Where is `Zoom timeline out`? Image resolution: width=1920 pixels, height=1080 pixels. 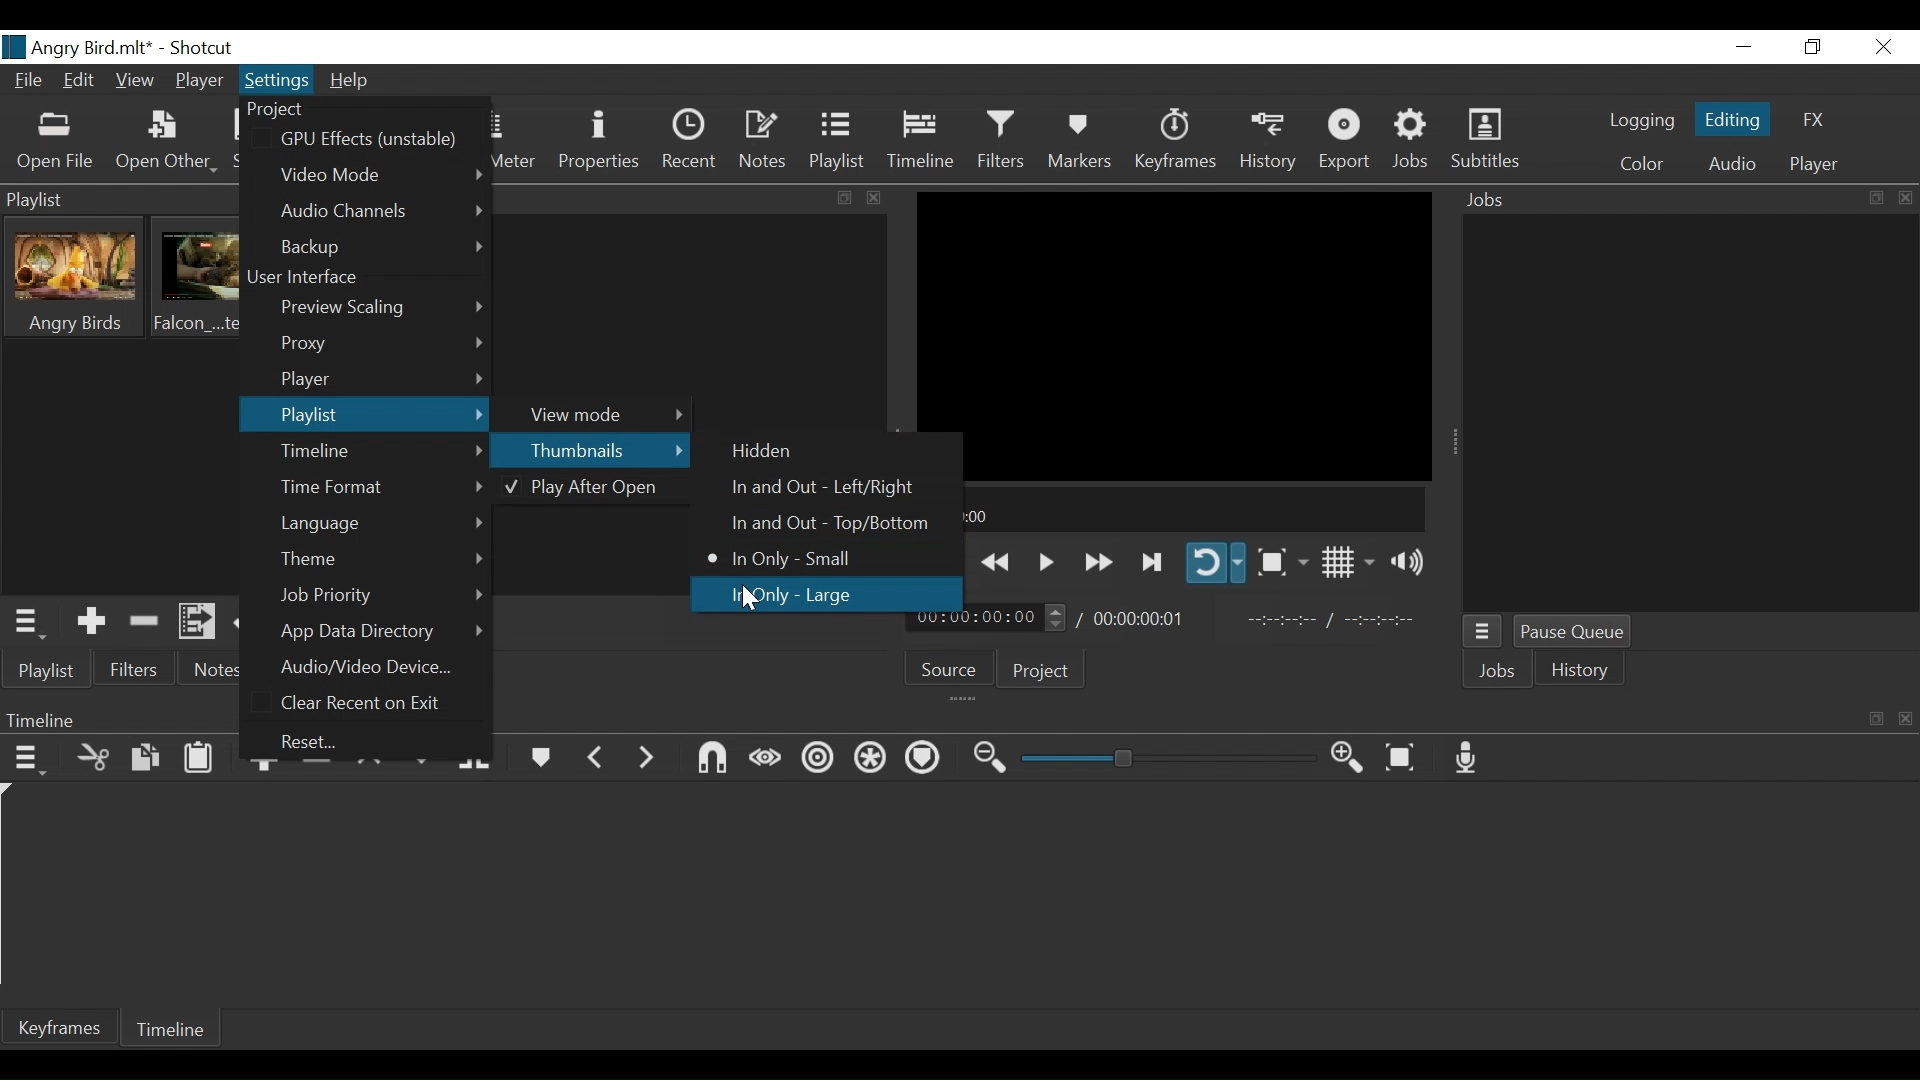 Zoom timeline out is located at coordinates (989, 762).